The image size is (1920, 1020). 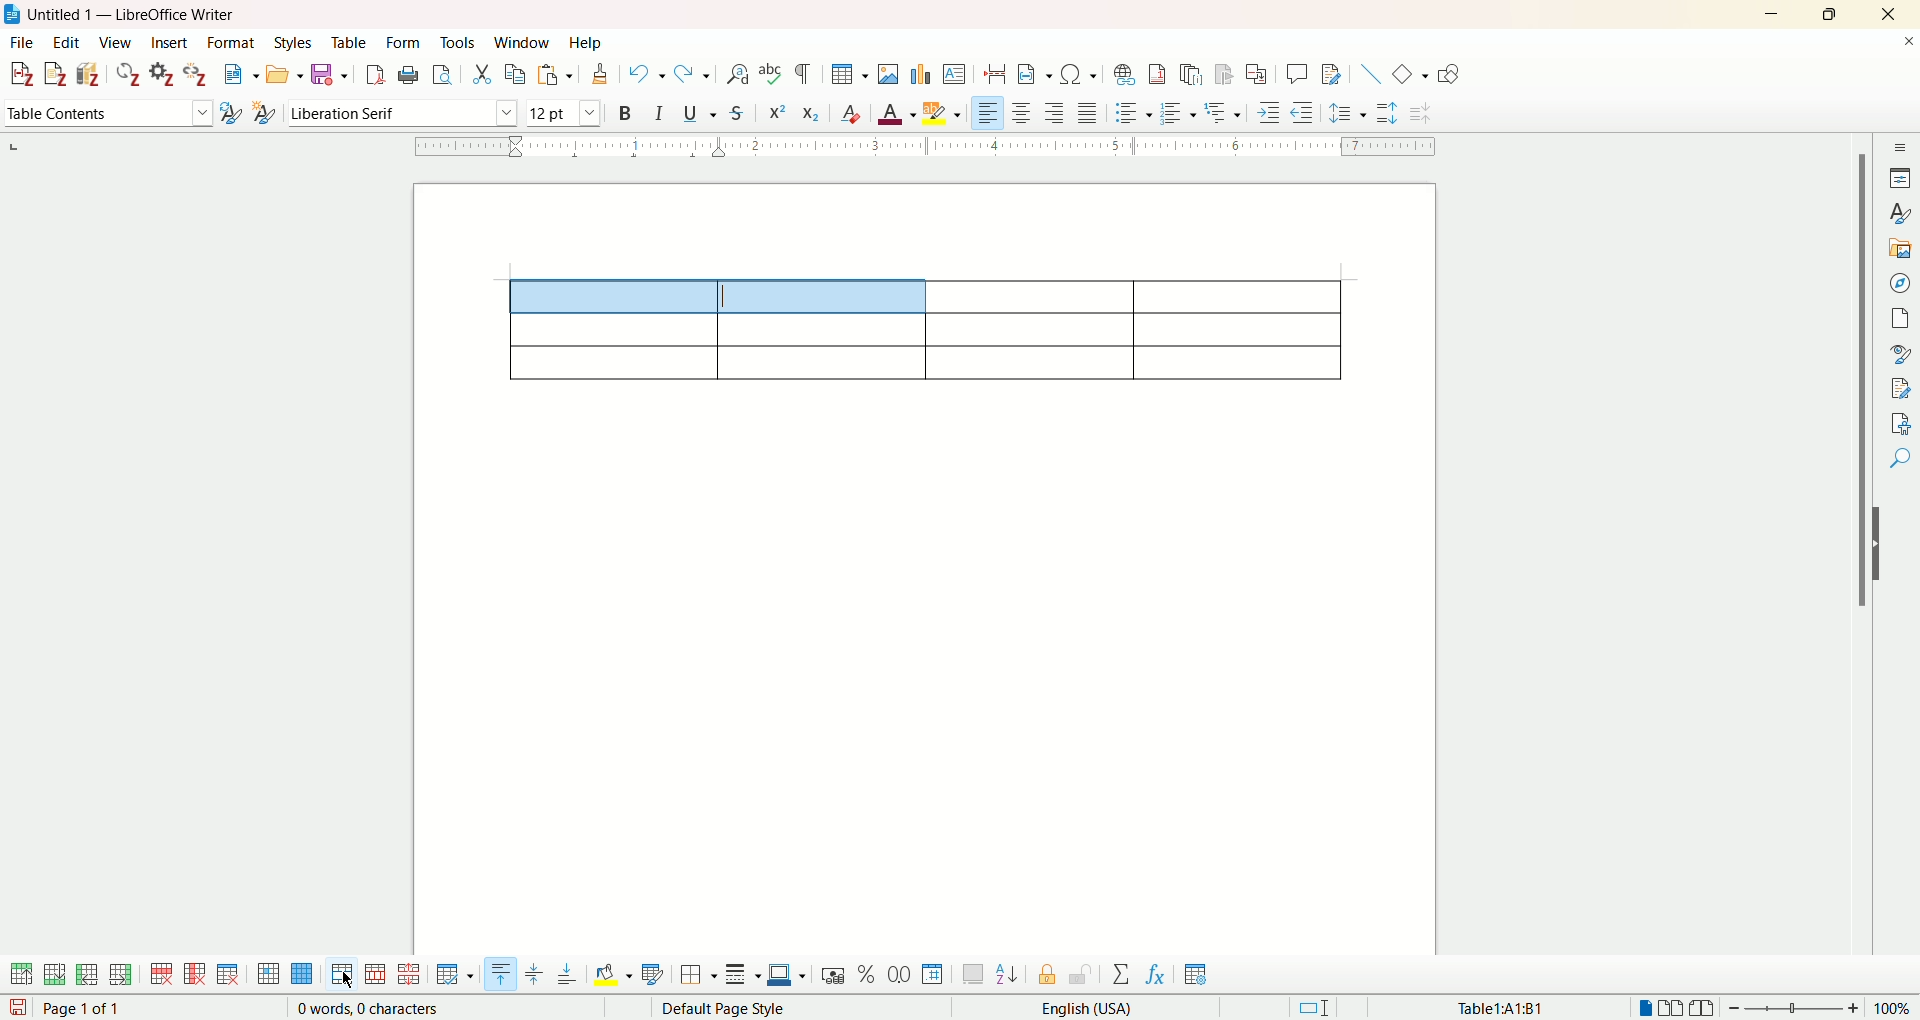 I want to click on align center, so click(x=1021, y=113).